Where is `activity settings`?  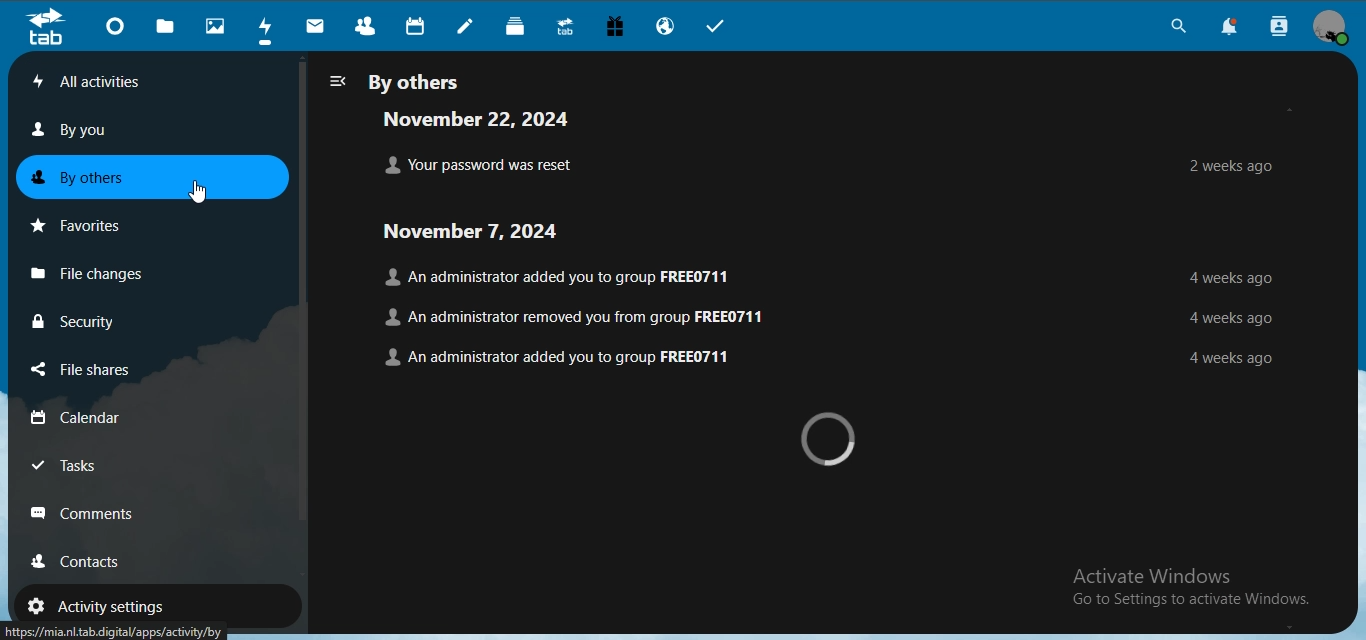
activity settings is located at coordinates (102, 606).